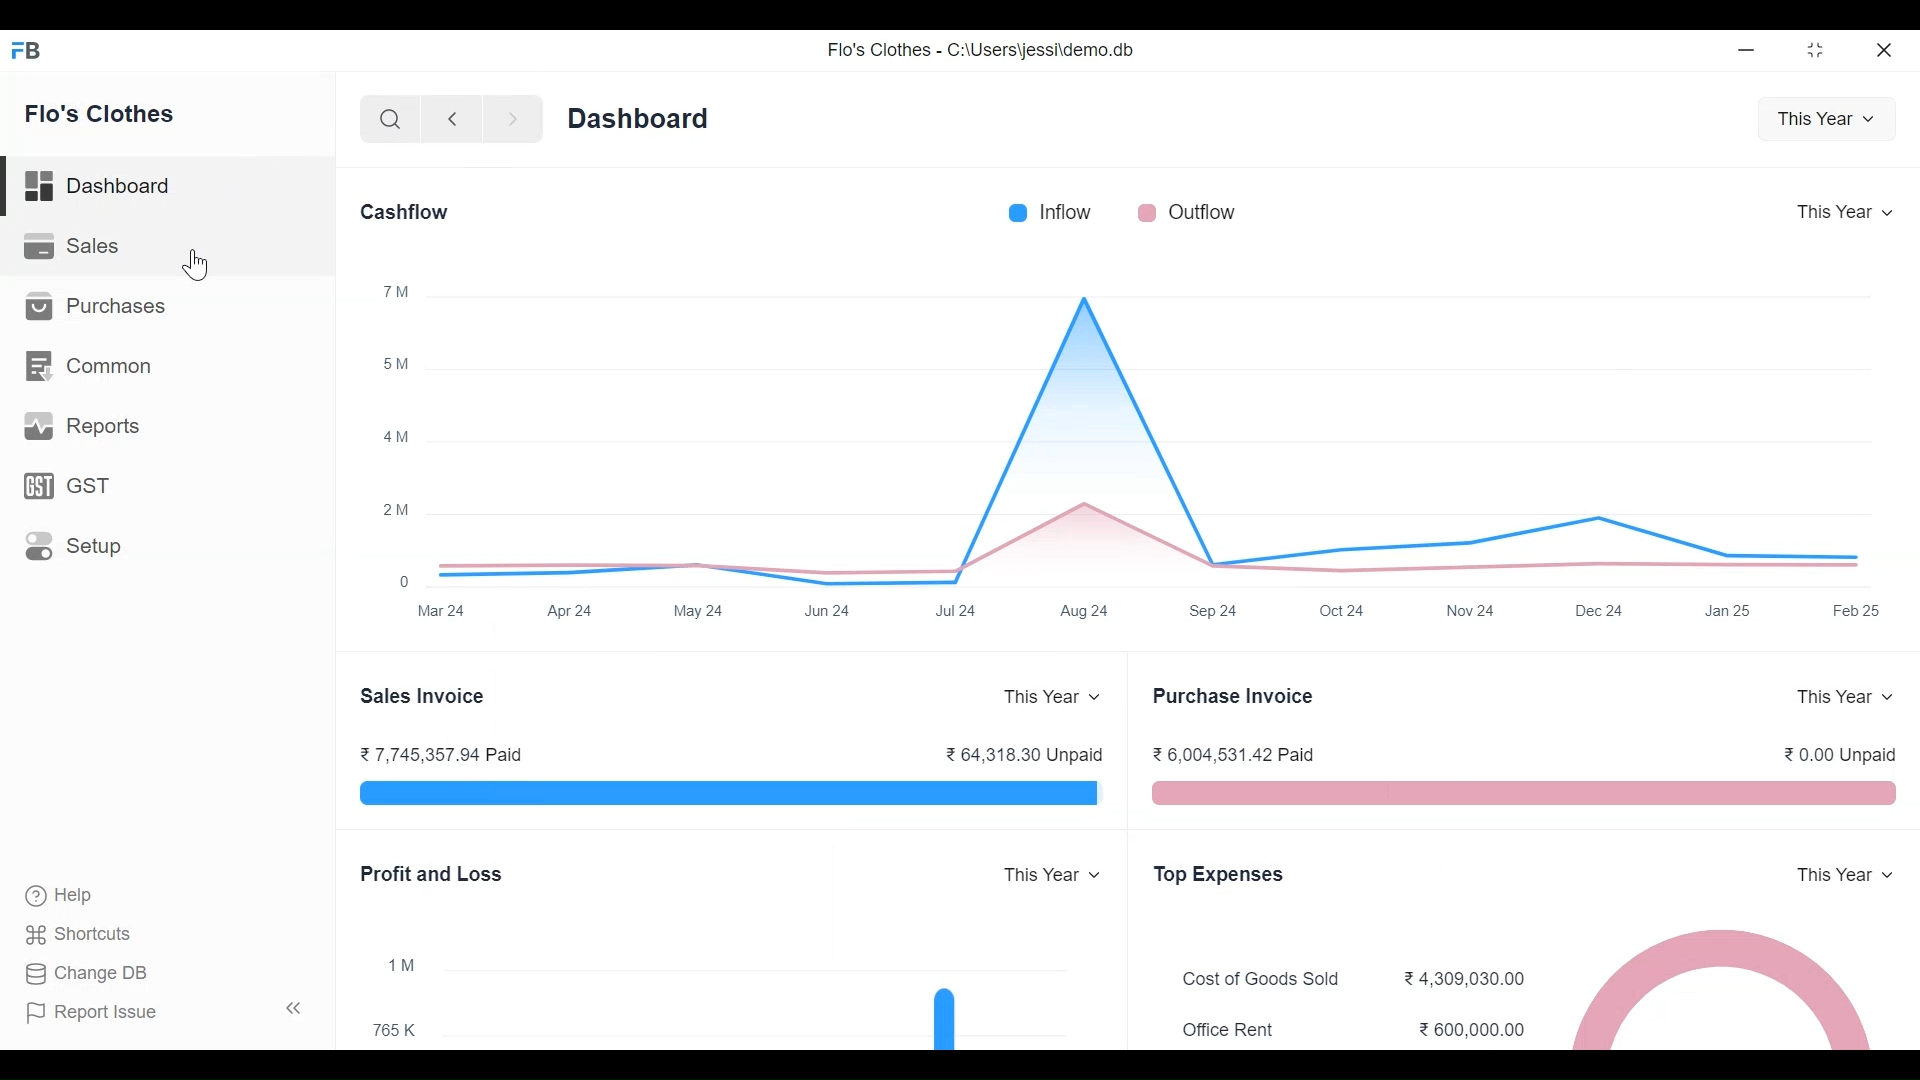 The image size is (1920, 1080). Describe the element at coordinates (1830, 120) in the screenshot. I see `This Year` at that location.